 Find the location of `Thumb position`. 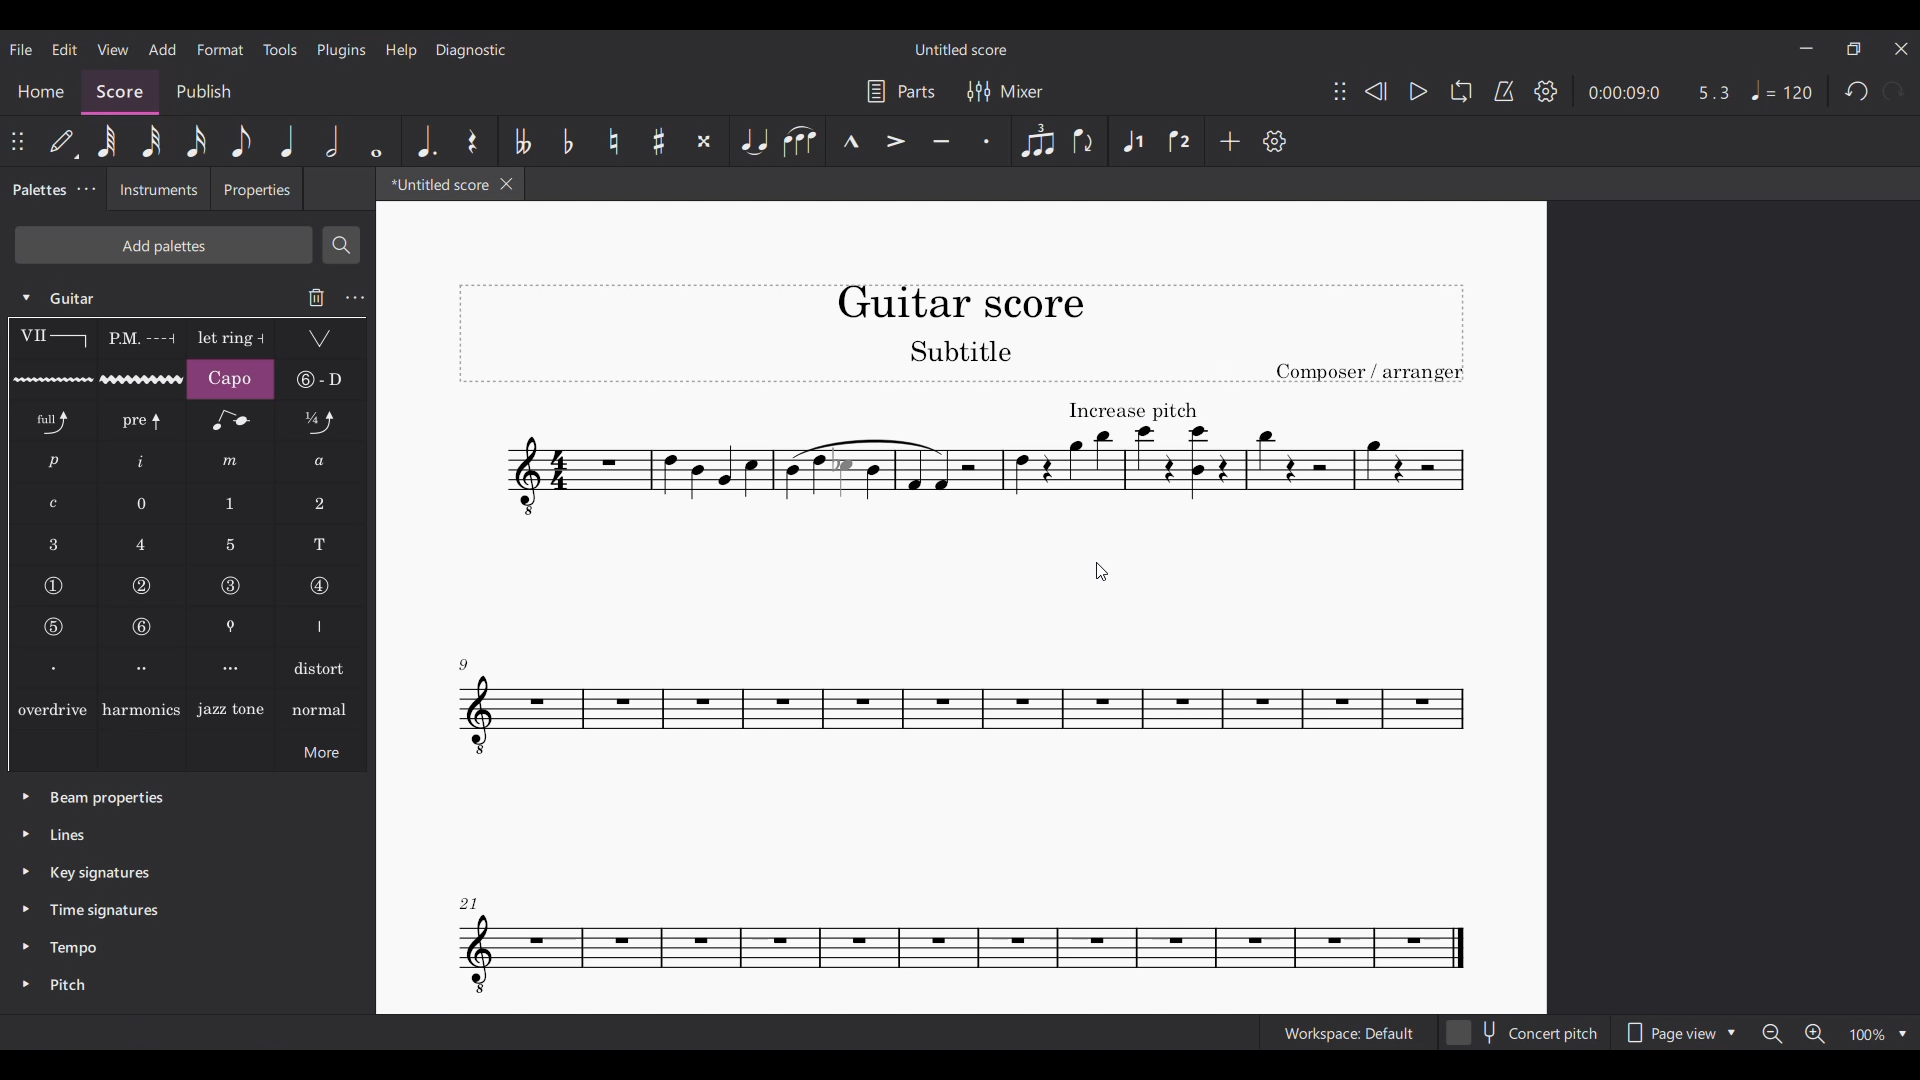

Thumb position is located at coordinates (232, 627).